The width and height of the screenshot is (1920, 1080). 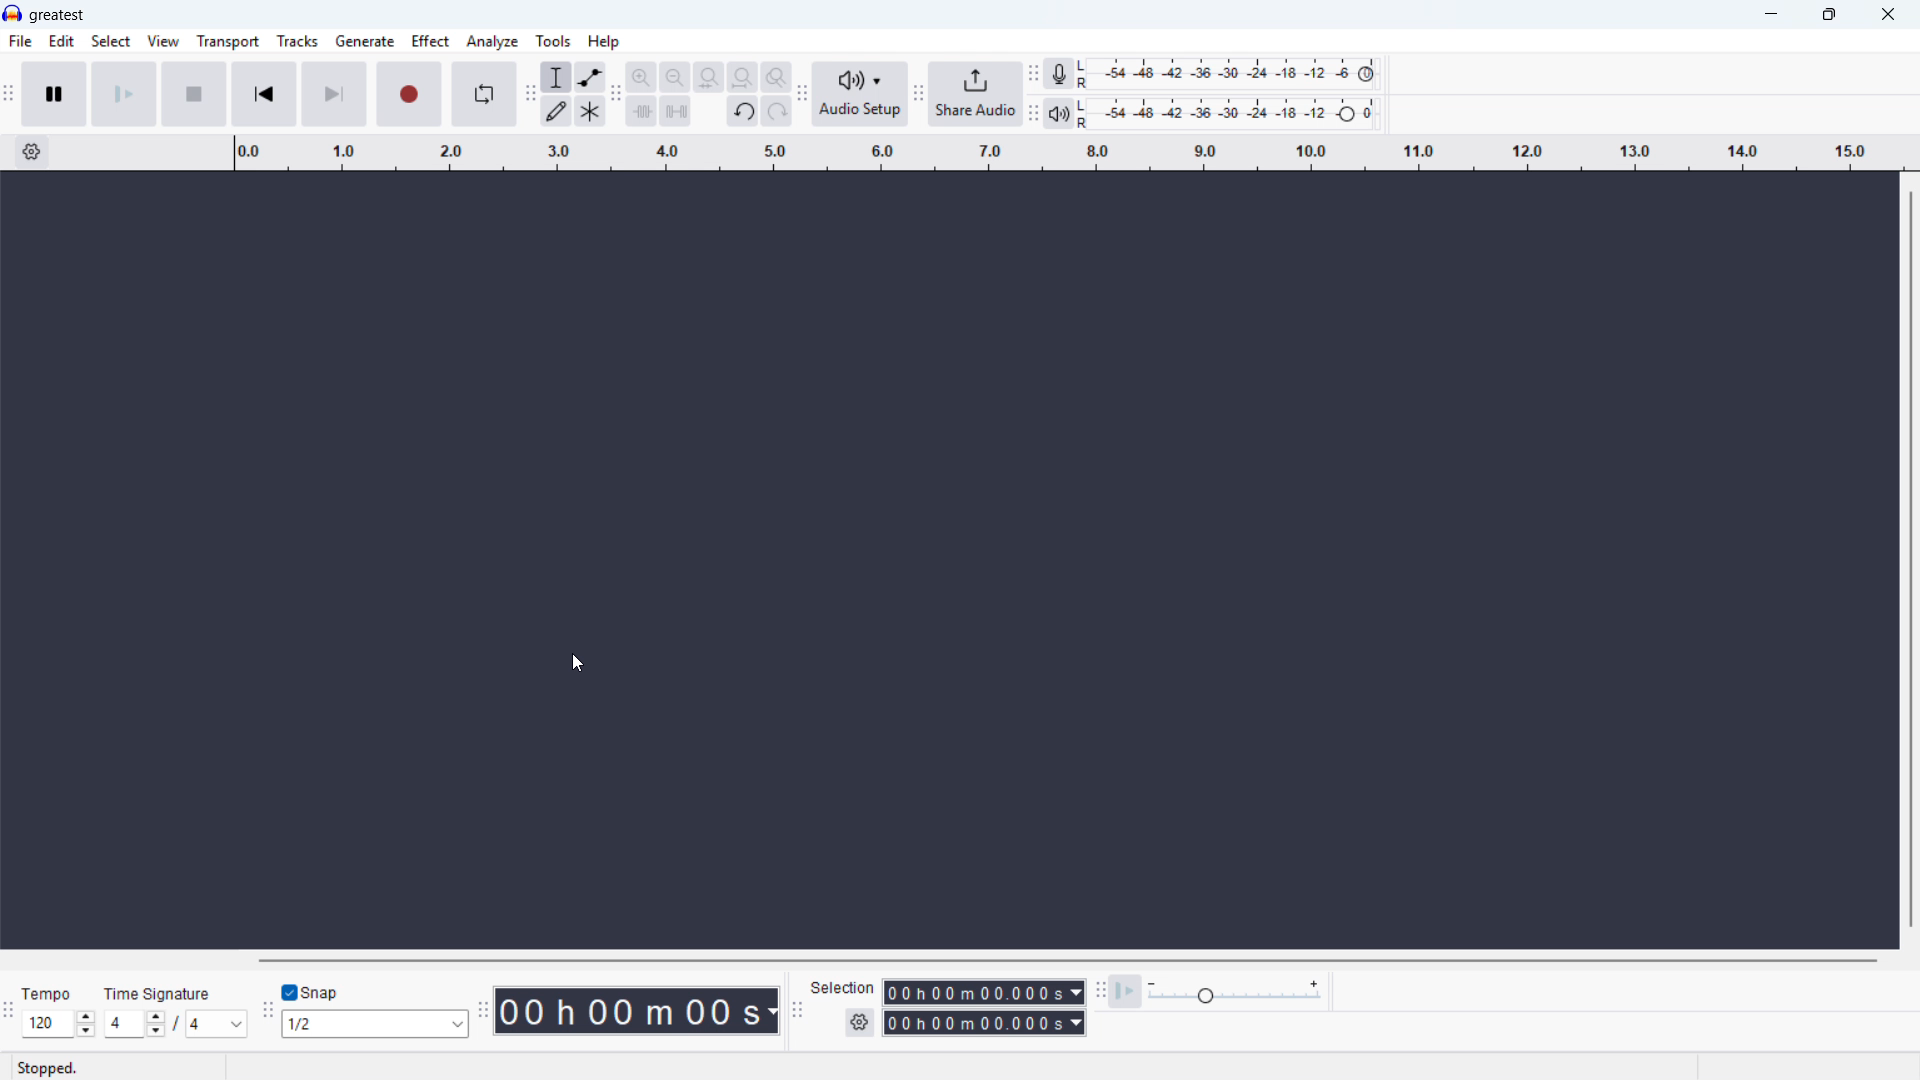 What do you see at coordinates (124, 95) in the screenshot?
I see `Play ` at bounding box center [124, 95].